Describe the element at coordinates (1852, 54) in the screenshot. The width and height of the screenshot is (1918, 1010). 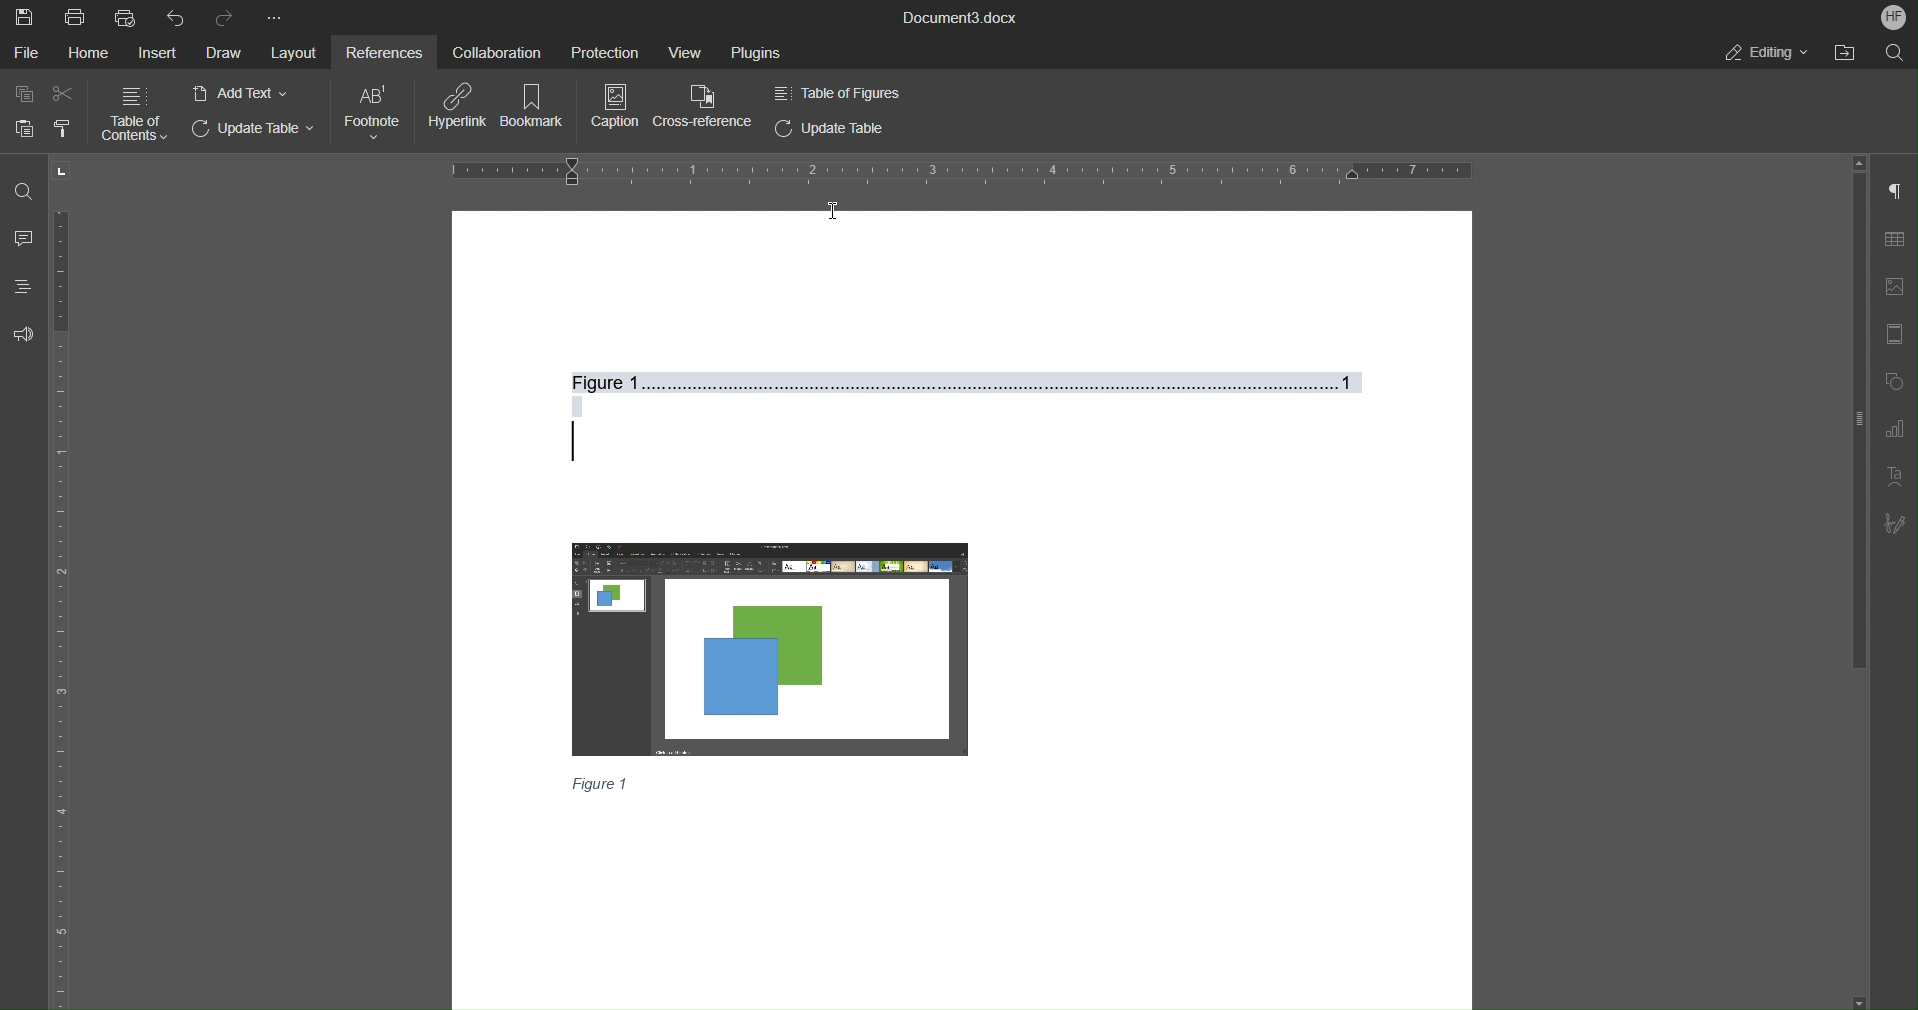
I see `Open File Location` at that location.